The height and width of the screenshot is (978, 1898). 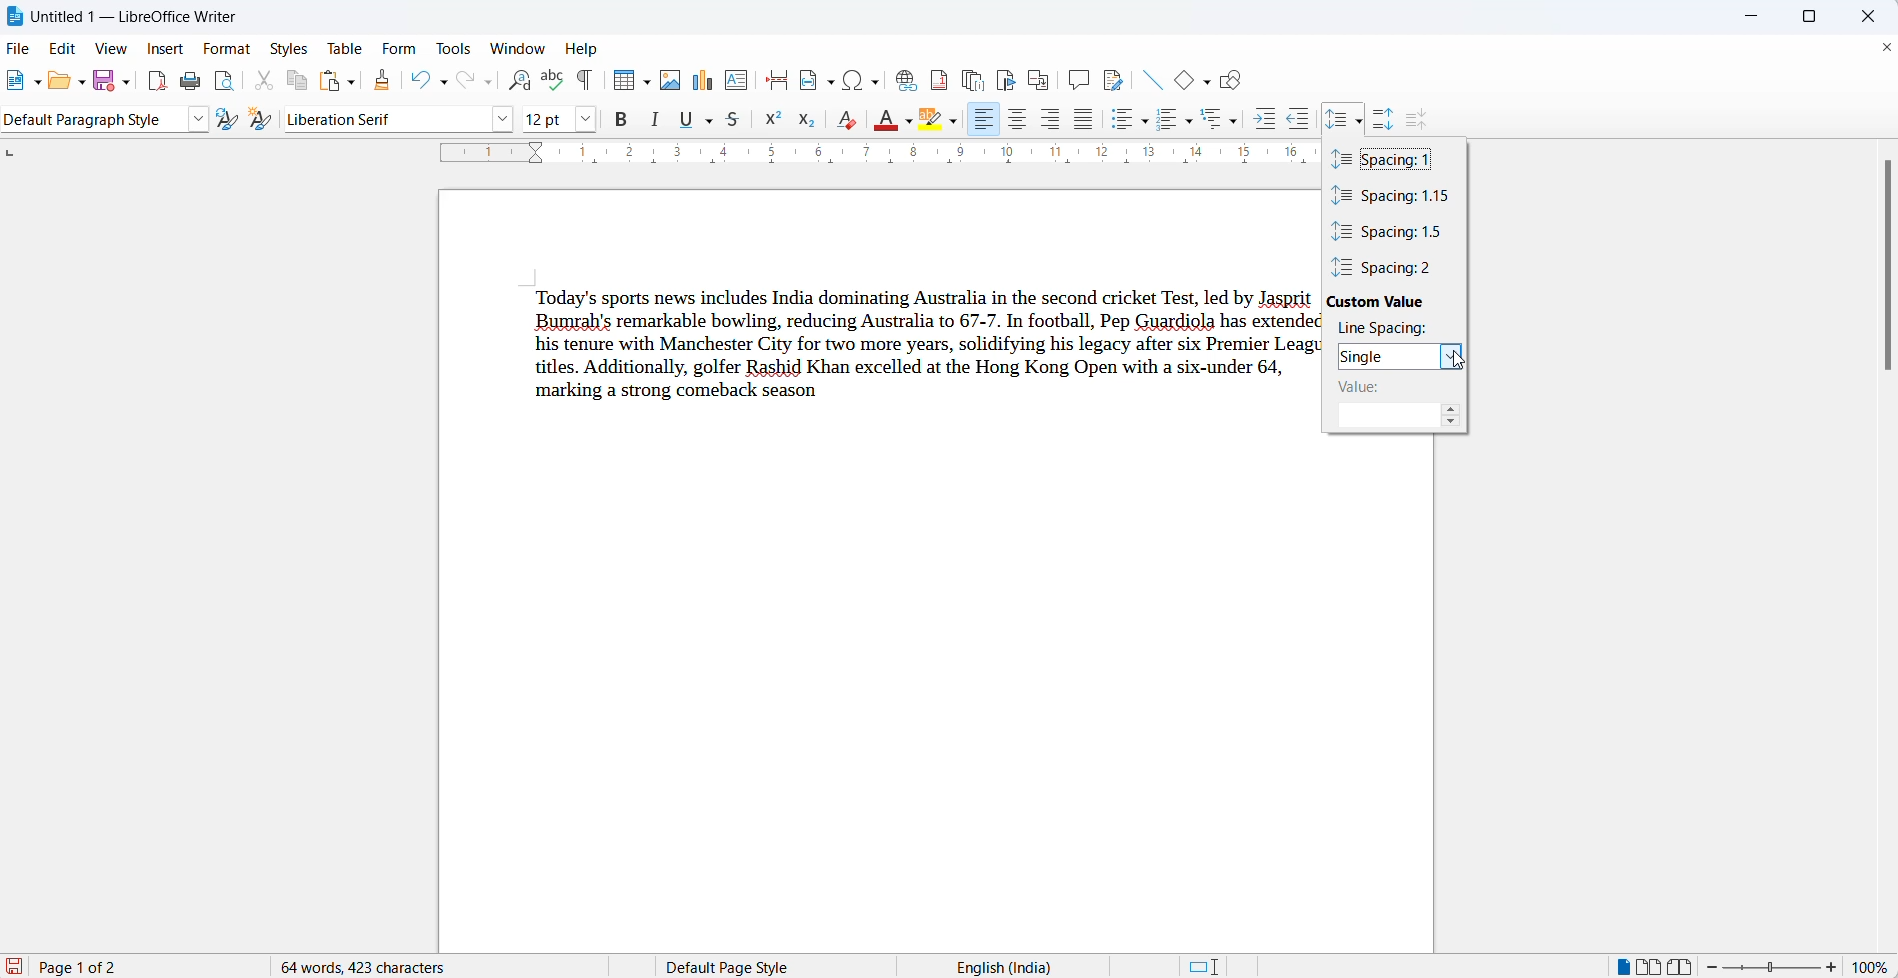 What do you see at coordinates (386, 119) in the screenshot?
I see `font name` at bounding box center [386, 119].